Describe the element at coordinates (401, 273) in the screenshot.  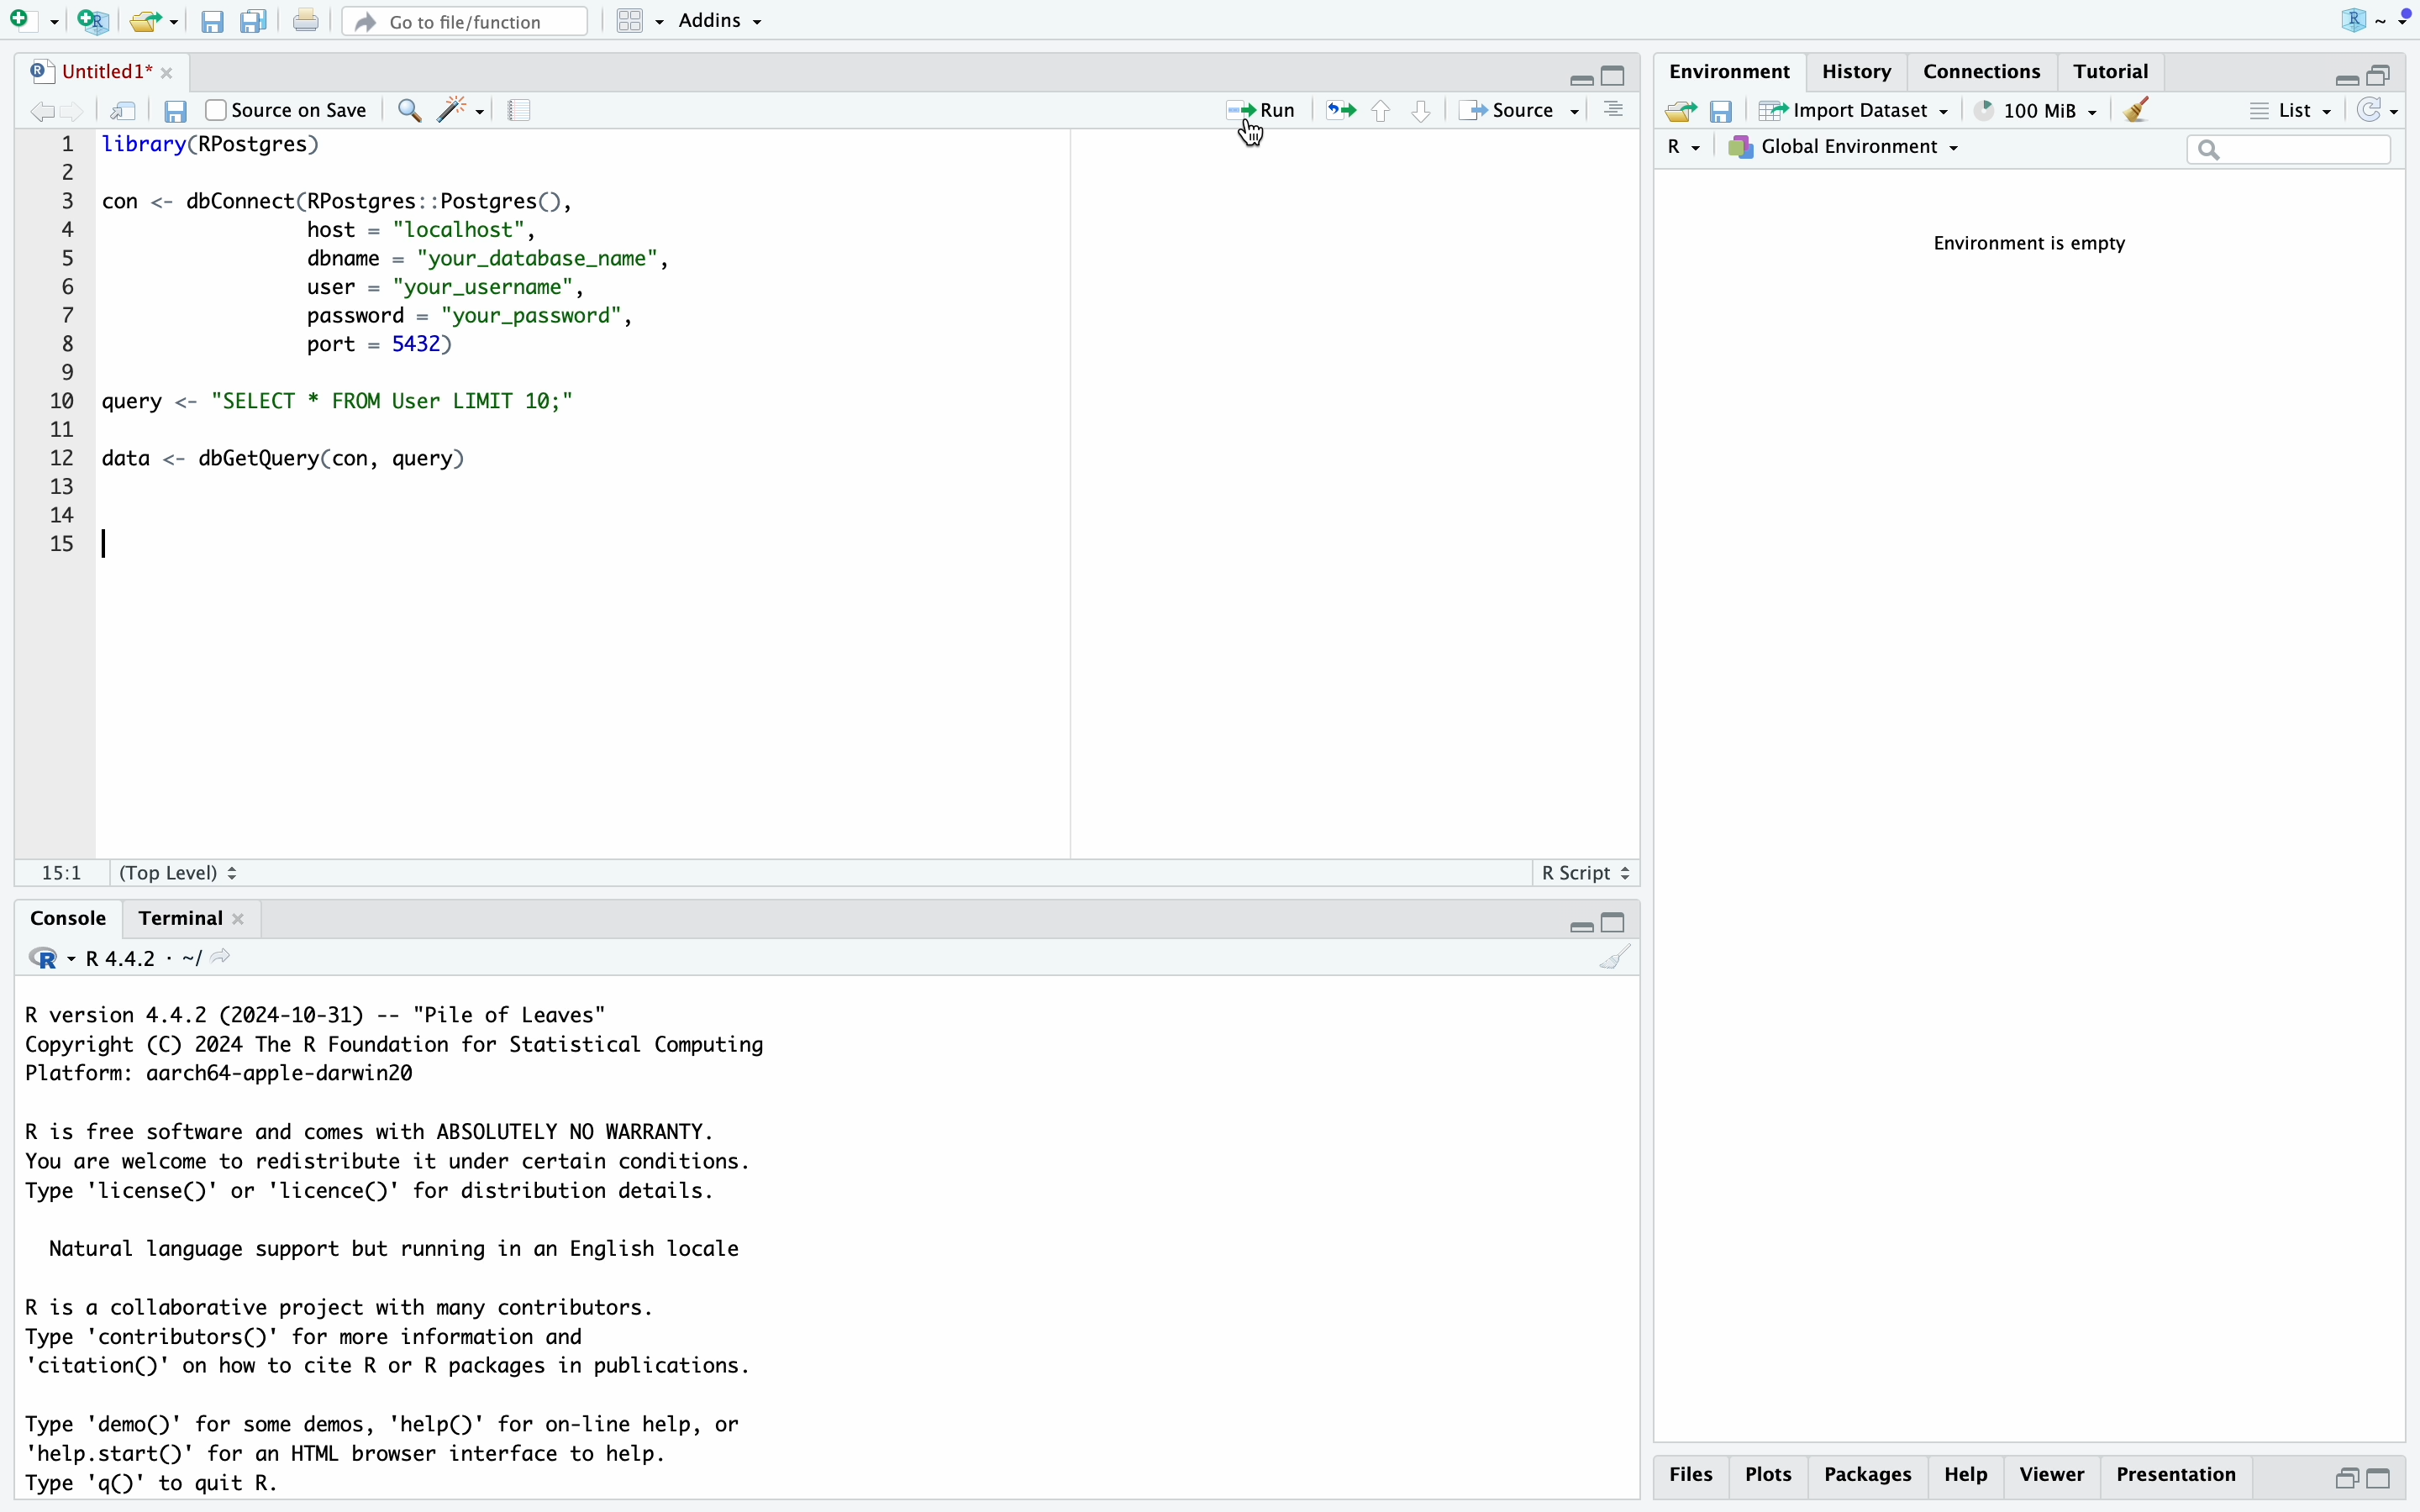
I see `code for database connect` at that location.